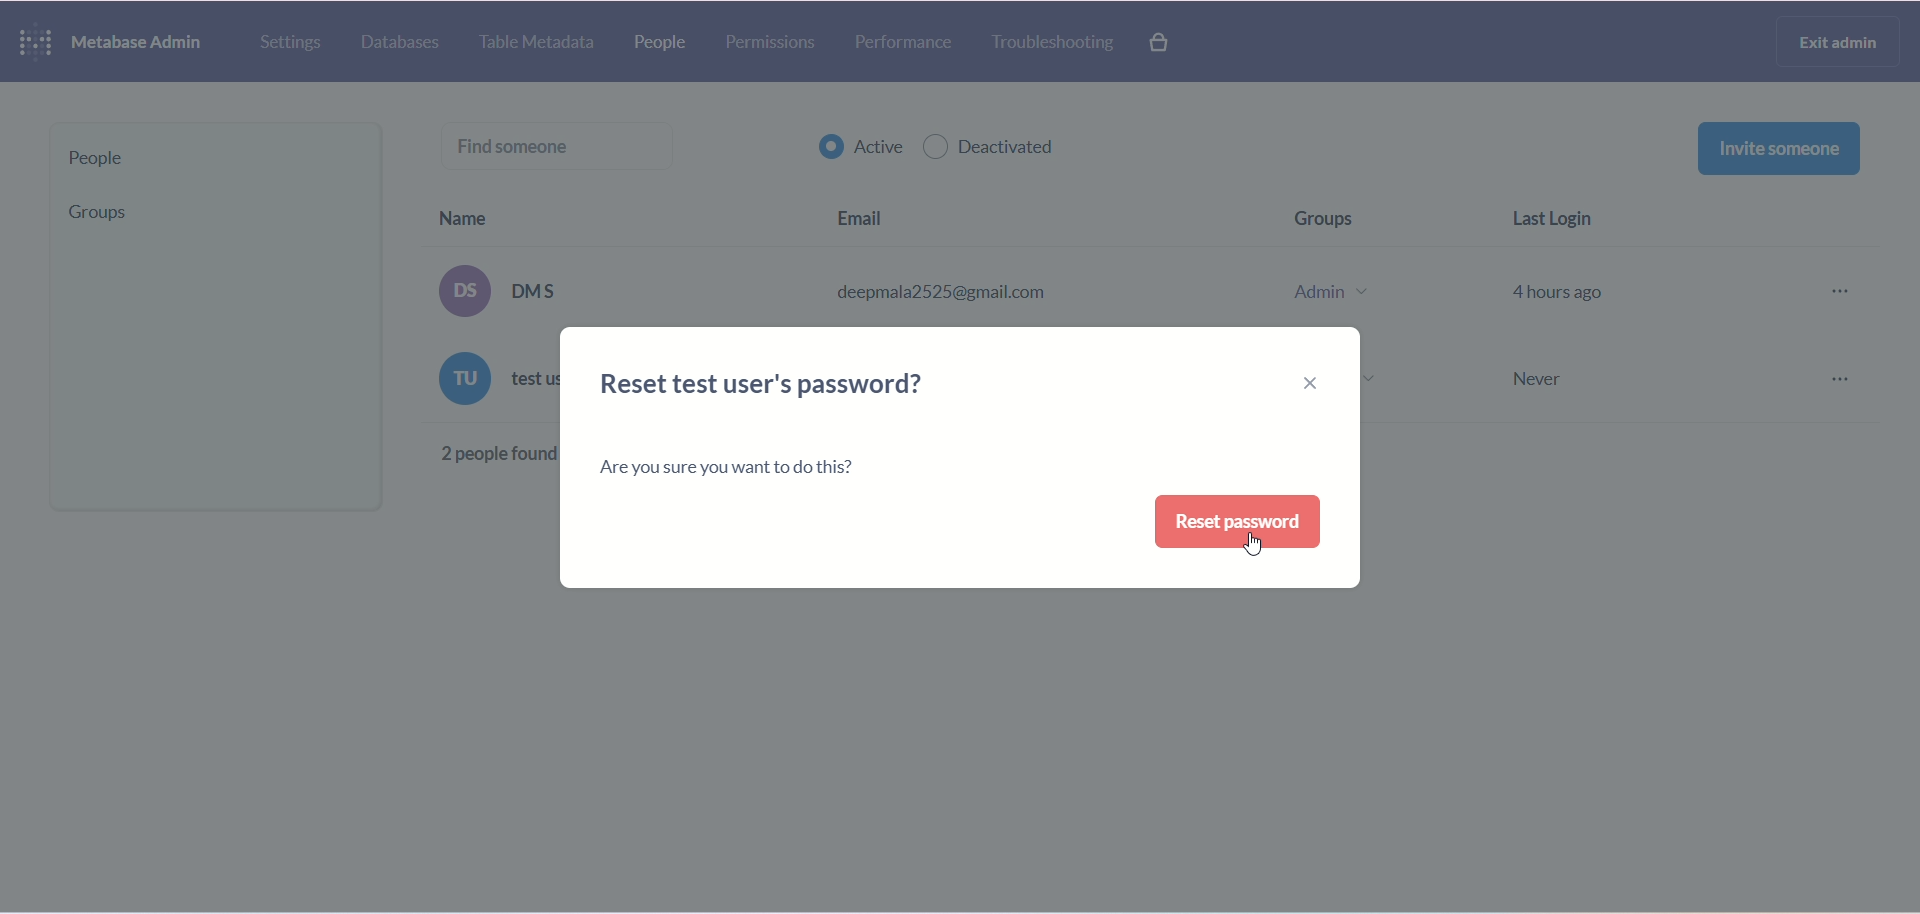 This screenshot has width=1920, height=914. Describe the element at coordinates (494, 452) in the screenshot. I see `2 people found` at that location.